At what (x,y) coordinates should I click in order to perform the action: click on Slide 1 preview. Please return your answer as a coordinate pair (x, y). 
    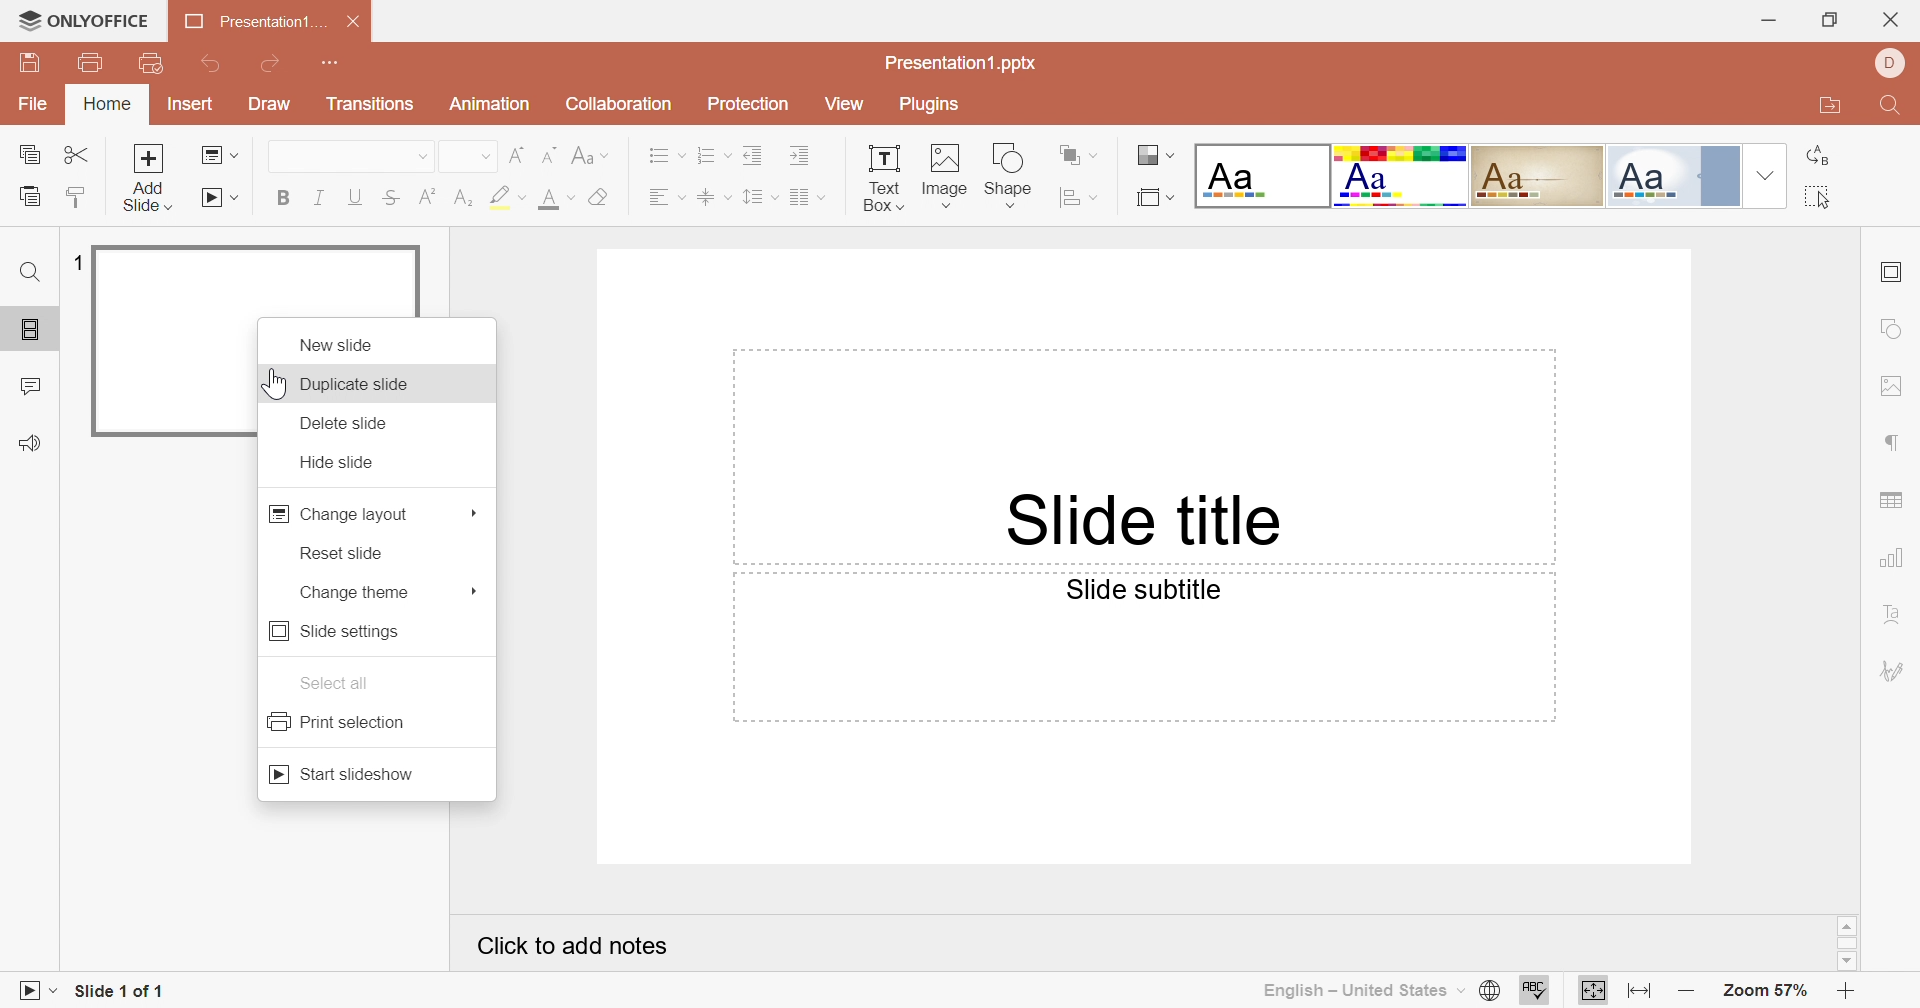
    Looking at the image, I should click on (165, 340).